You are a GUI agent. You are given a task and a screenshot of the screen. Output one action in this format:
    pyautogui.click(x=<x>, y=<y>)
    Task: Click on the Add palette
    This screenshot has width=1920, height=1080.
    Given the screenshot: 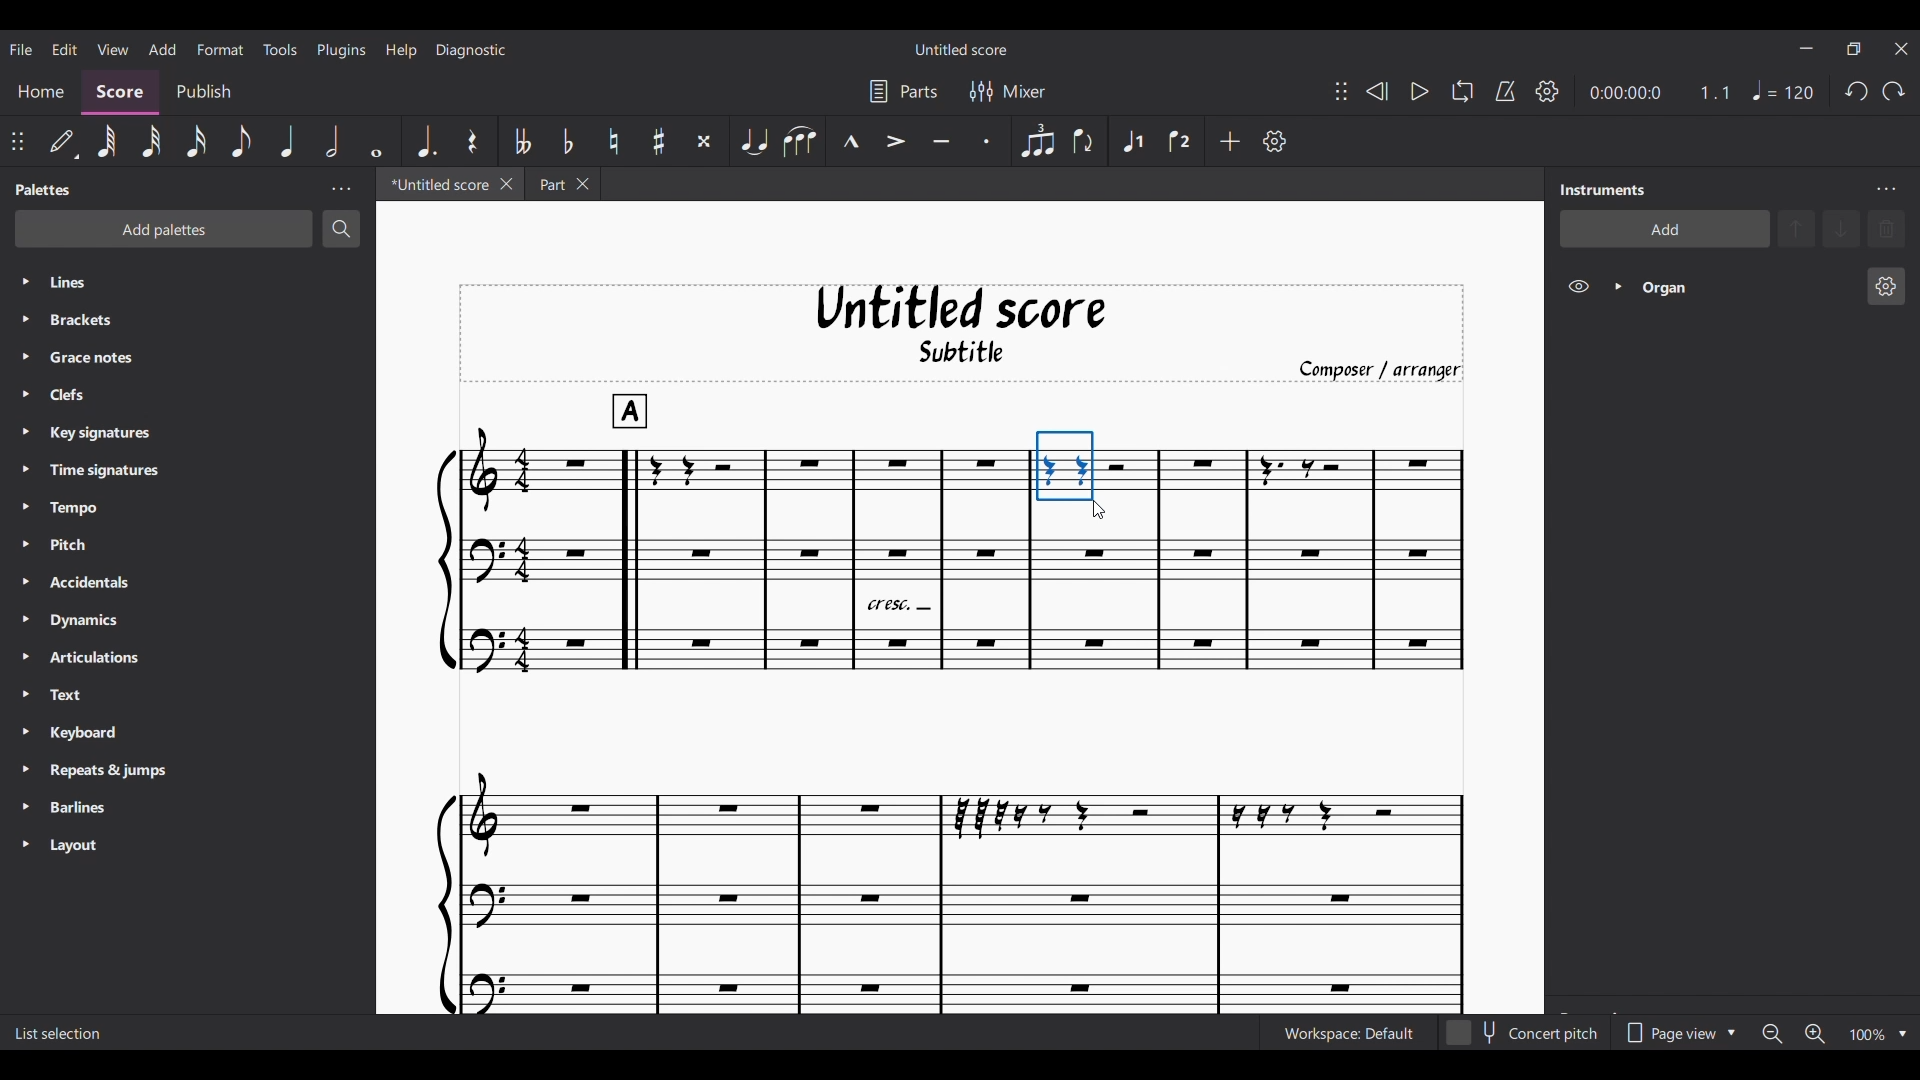 What is the action you would take?
    pyautogui.click(x=164, y=229)
    